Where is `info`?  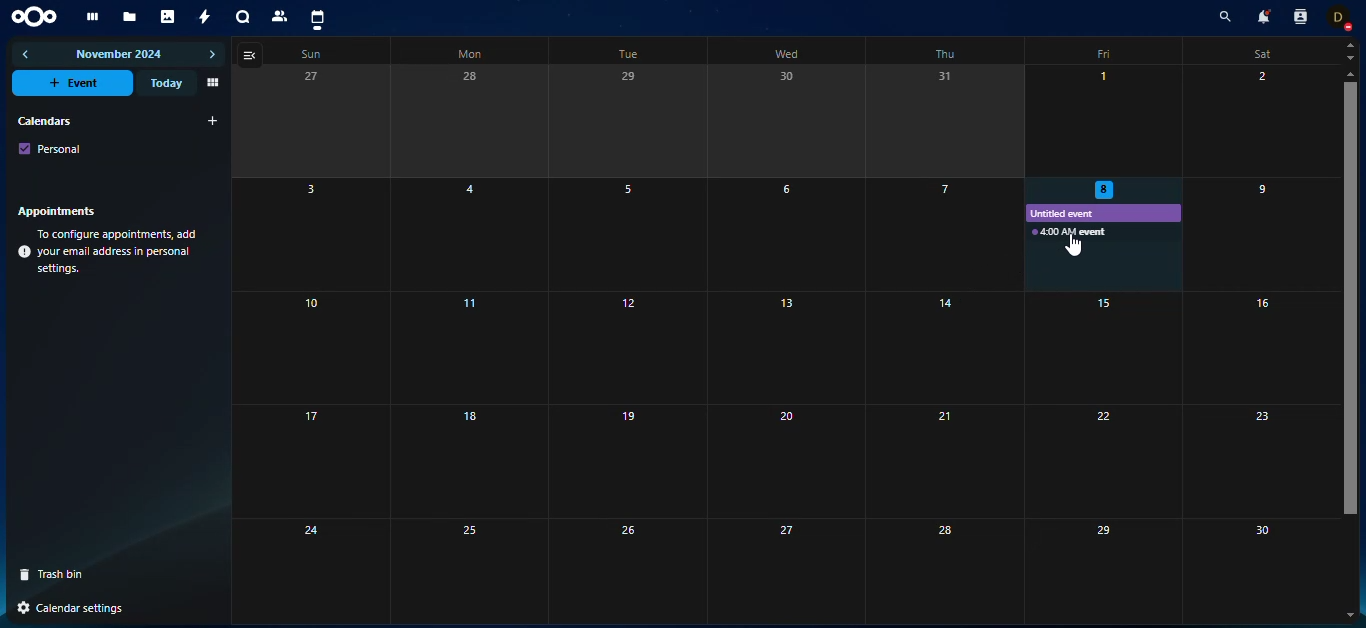 info is located at coordinates (110, 252).